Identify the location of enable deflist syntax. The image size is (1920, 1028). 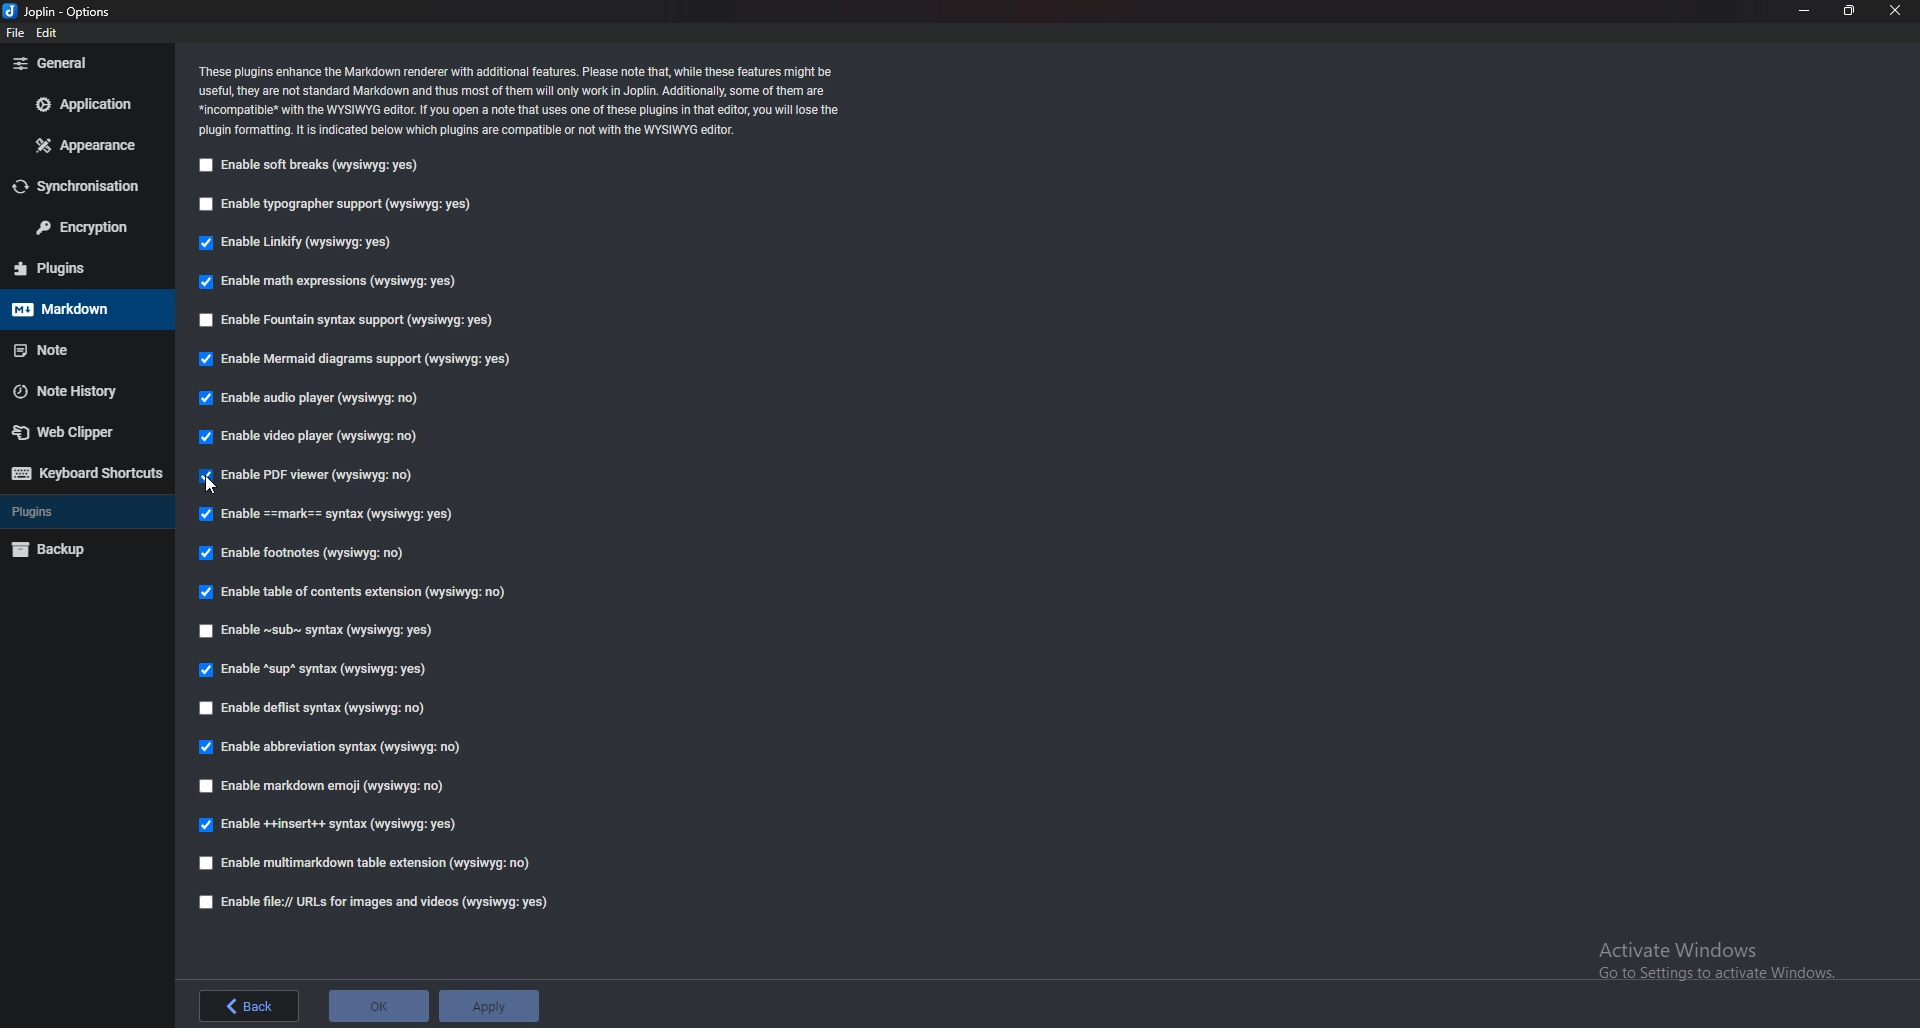
(318, 706).